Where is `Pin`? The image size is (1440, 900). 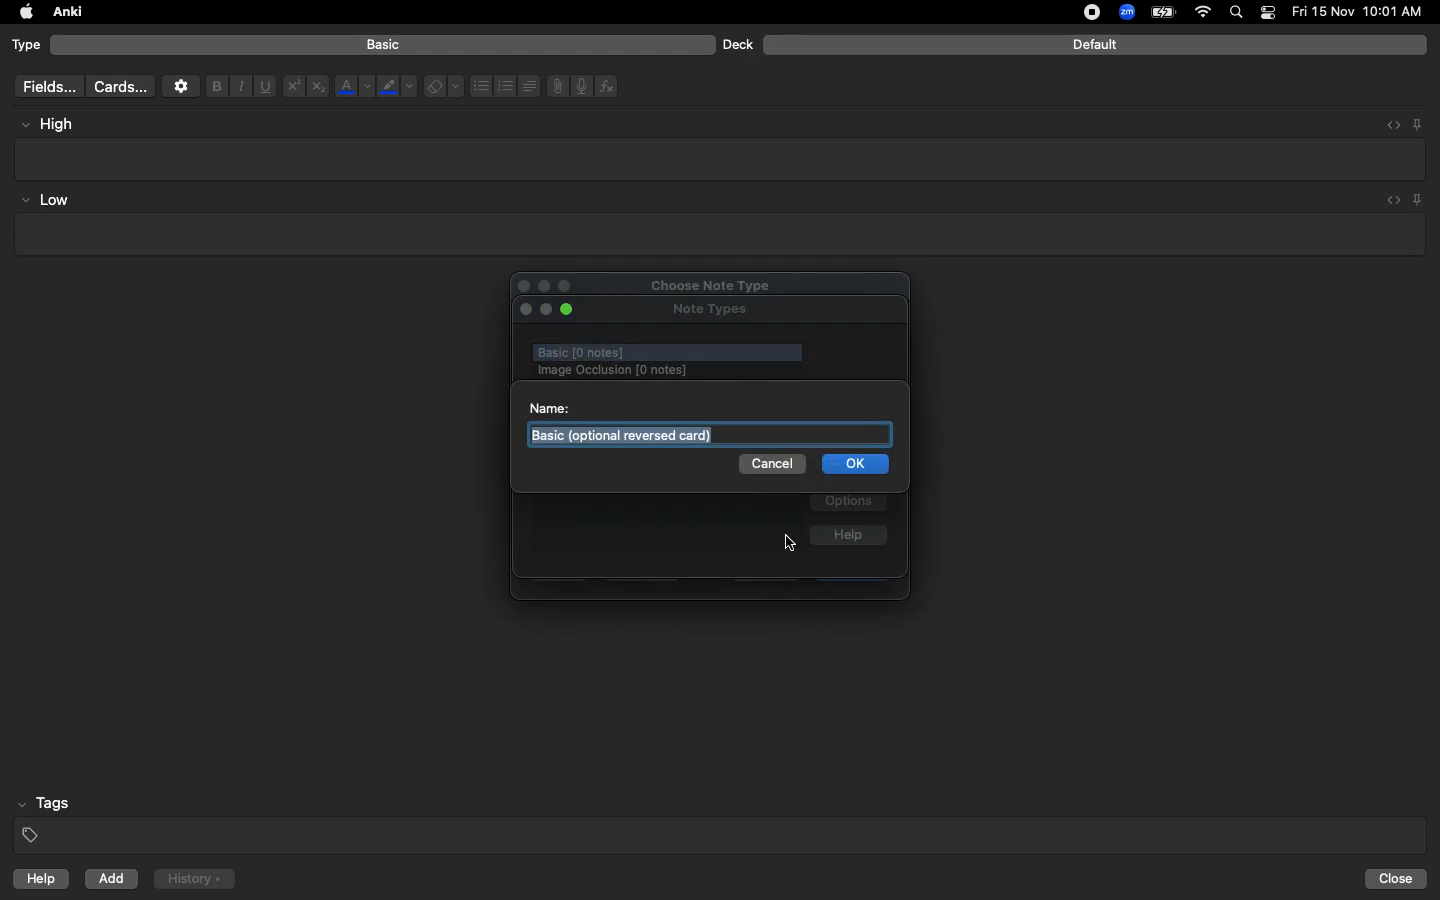 Pin is located at coordinates (1417, 123).